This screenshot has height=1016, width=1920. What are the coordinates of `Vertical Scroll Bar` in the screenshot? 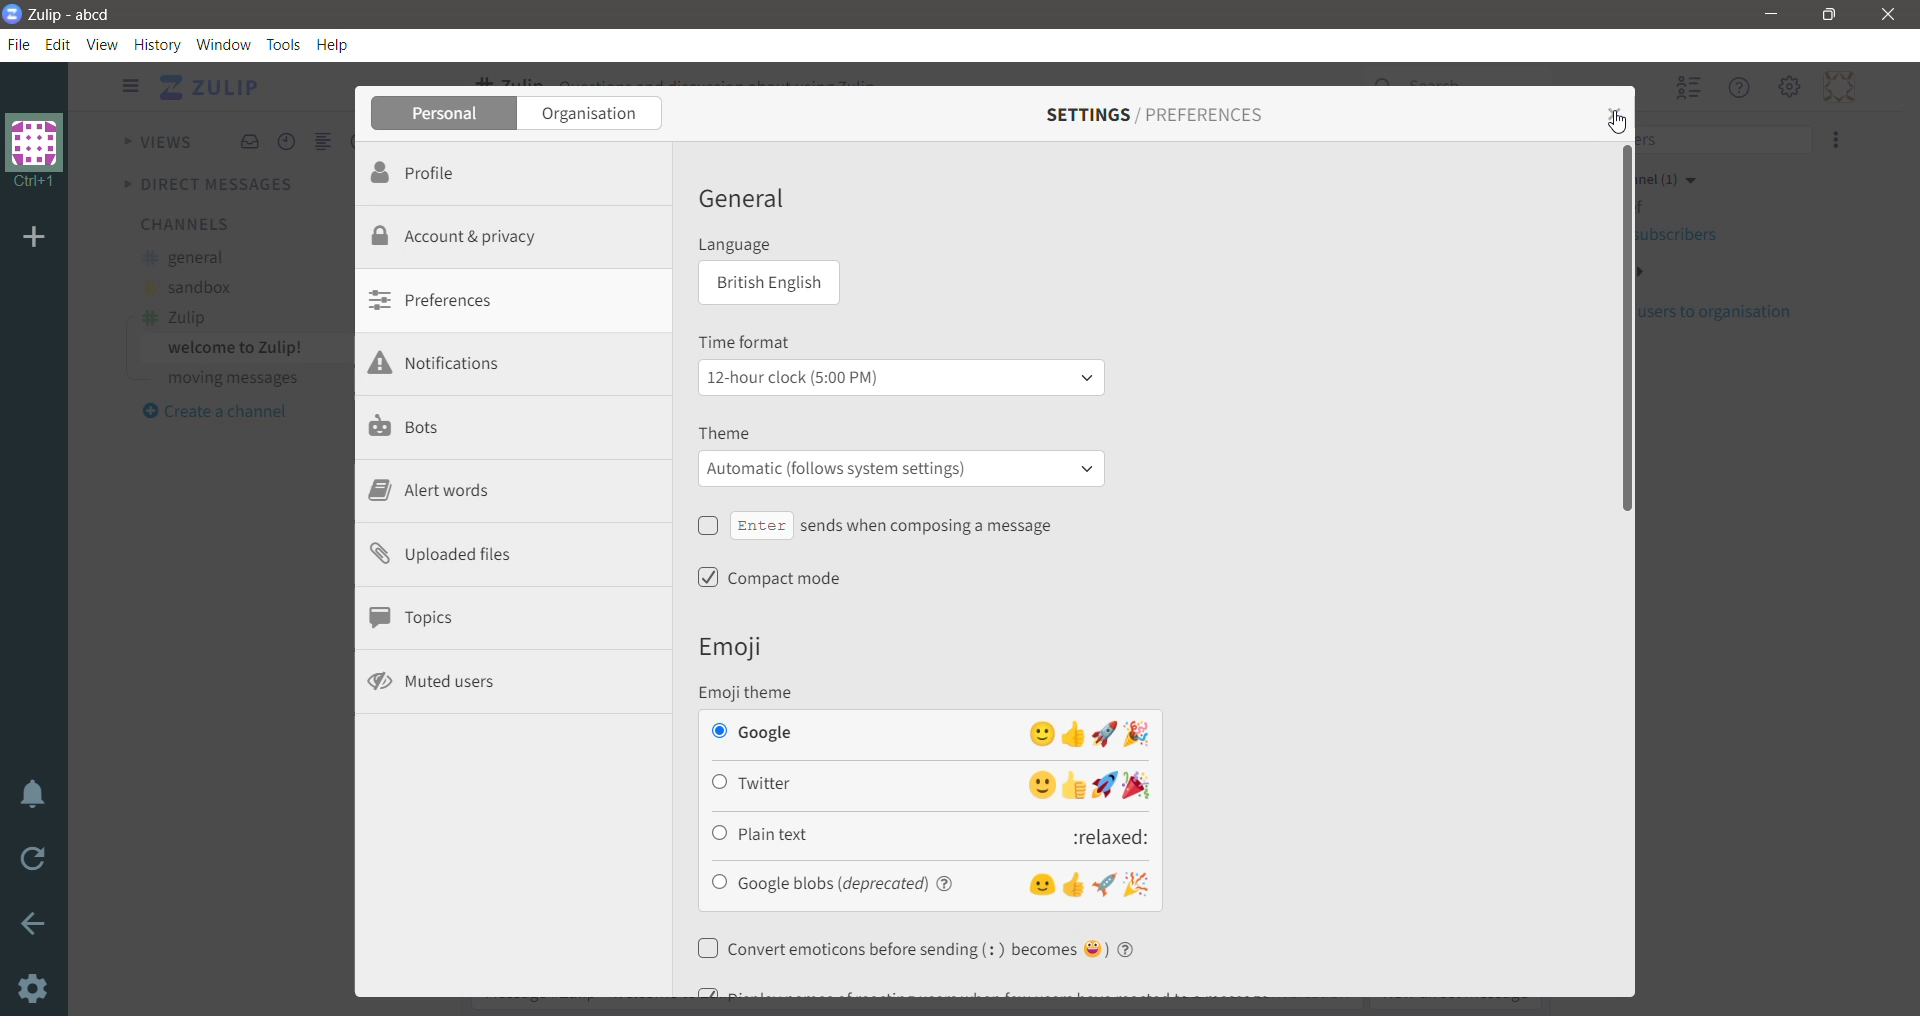 It's located at (1908, 538).